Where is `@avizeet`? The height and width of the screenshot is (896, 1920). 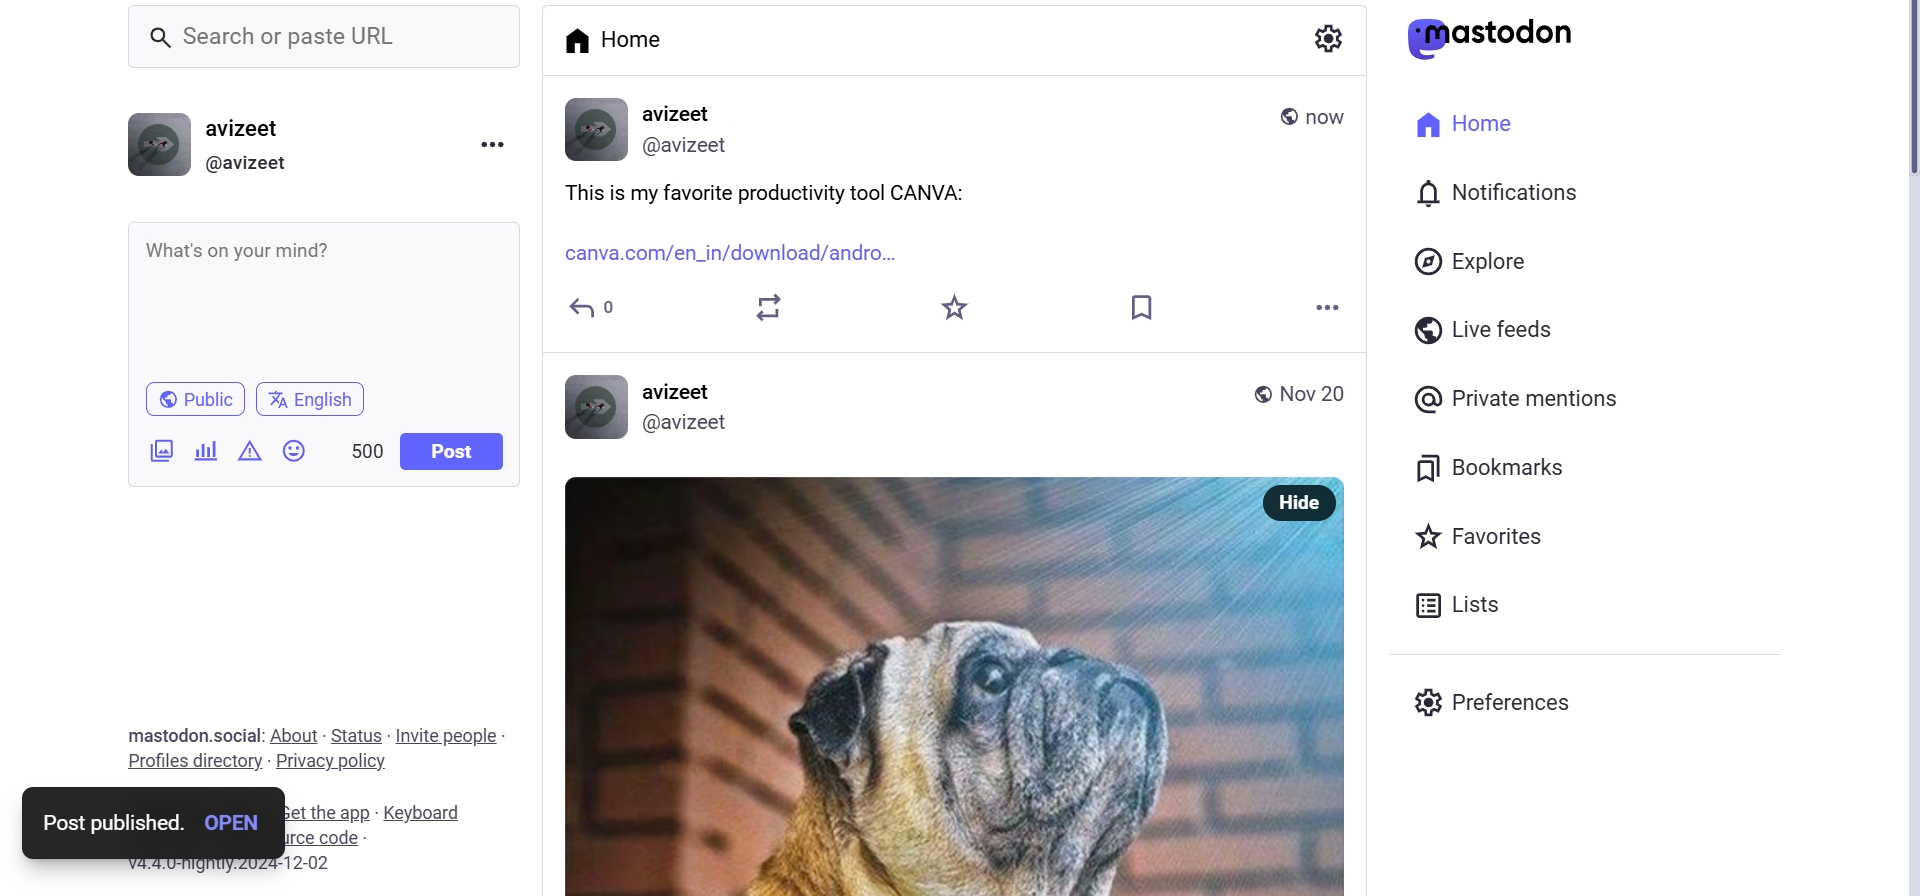
@avizeet is located at coordinates (247, 165).